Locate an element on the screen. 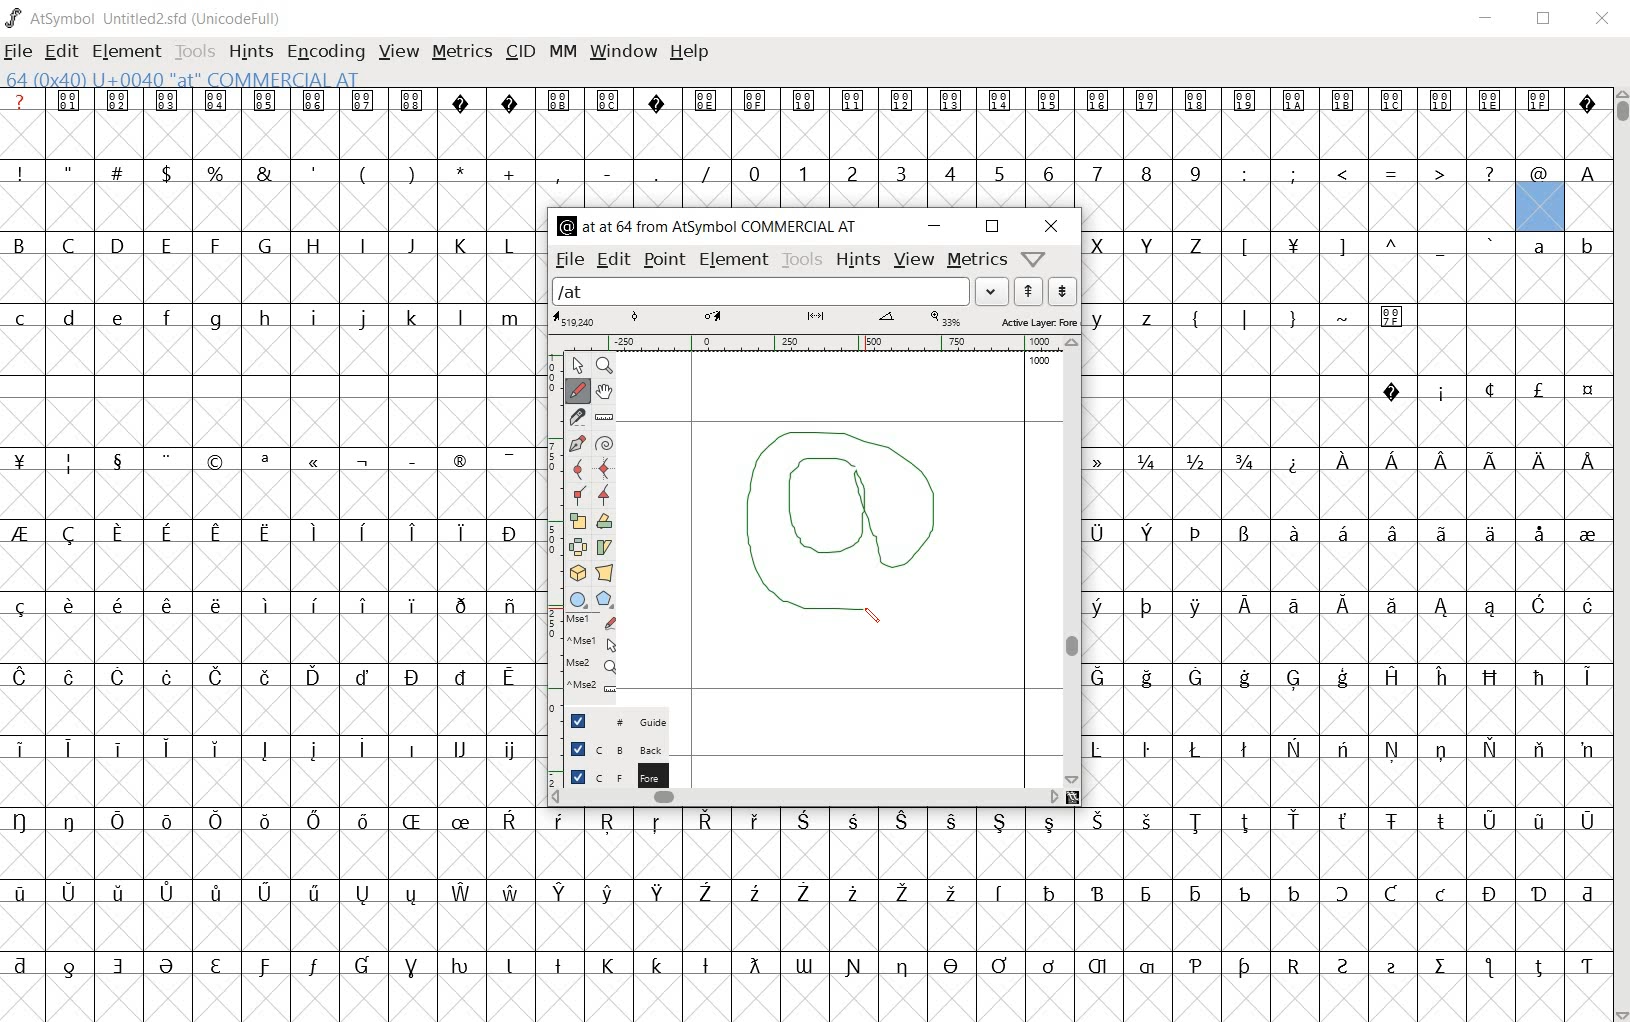 The width and height of the screenshot is (1630, 1022). checkbox is located at coordinates (576, 721).